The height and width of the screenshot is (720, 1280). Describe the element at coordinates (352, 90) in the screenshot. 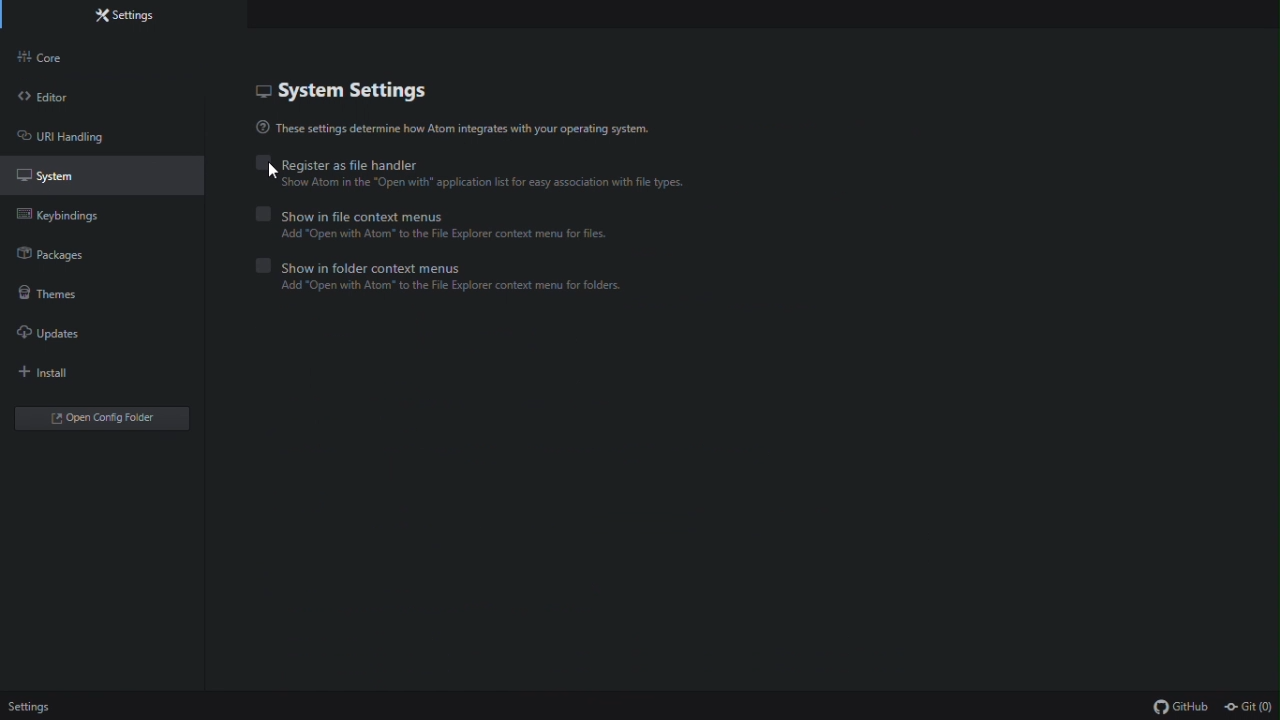

I see `System settings` at that location.